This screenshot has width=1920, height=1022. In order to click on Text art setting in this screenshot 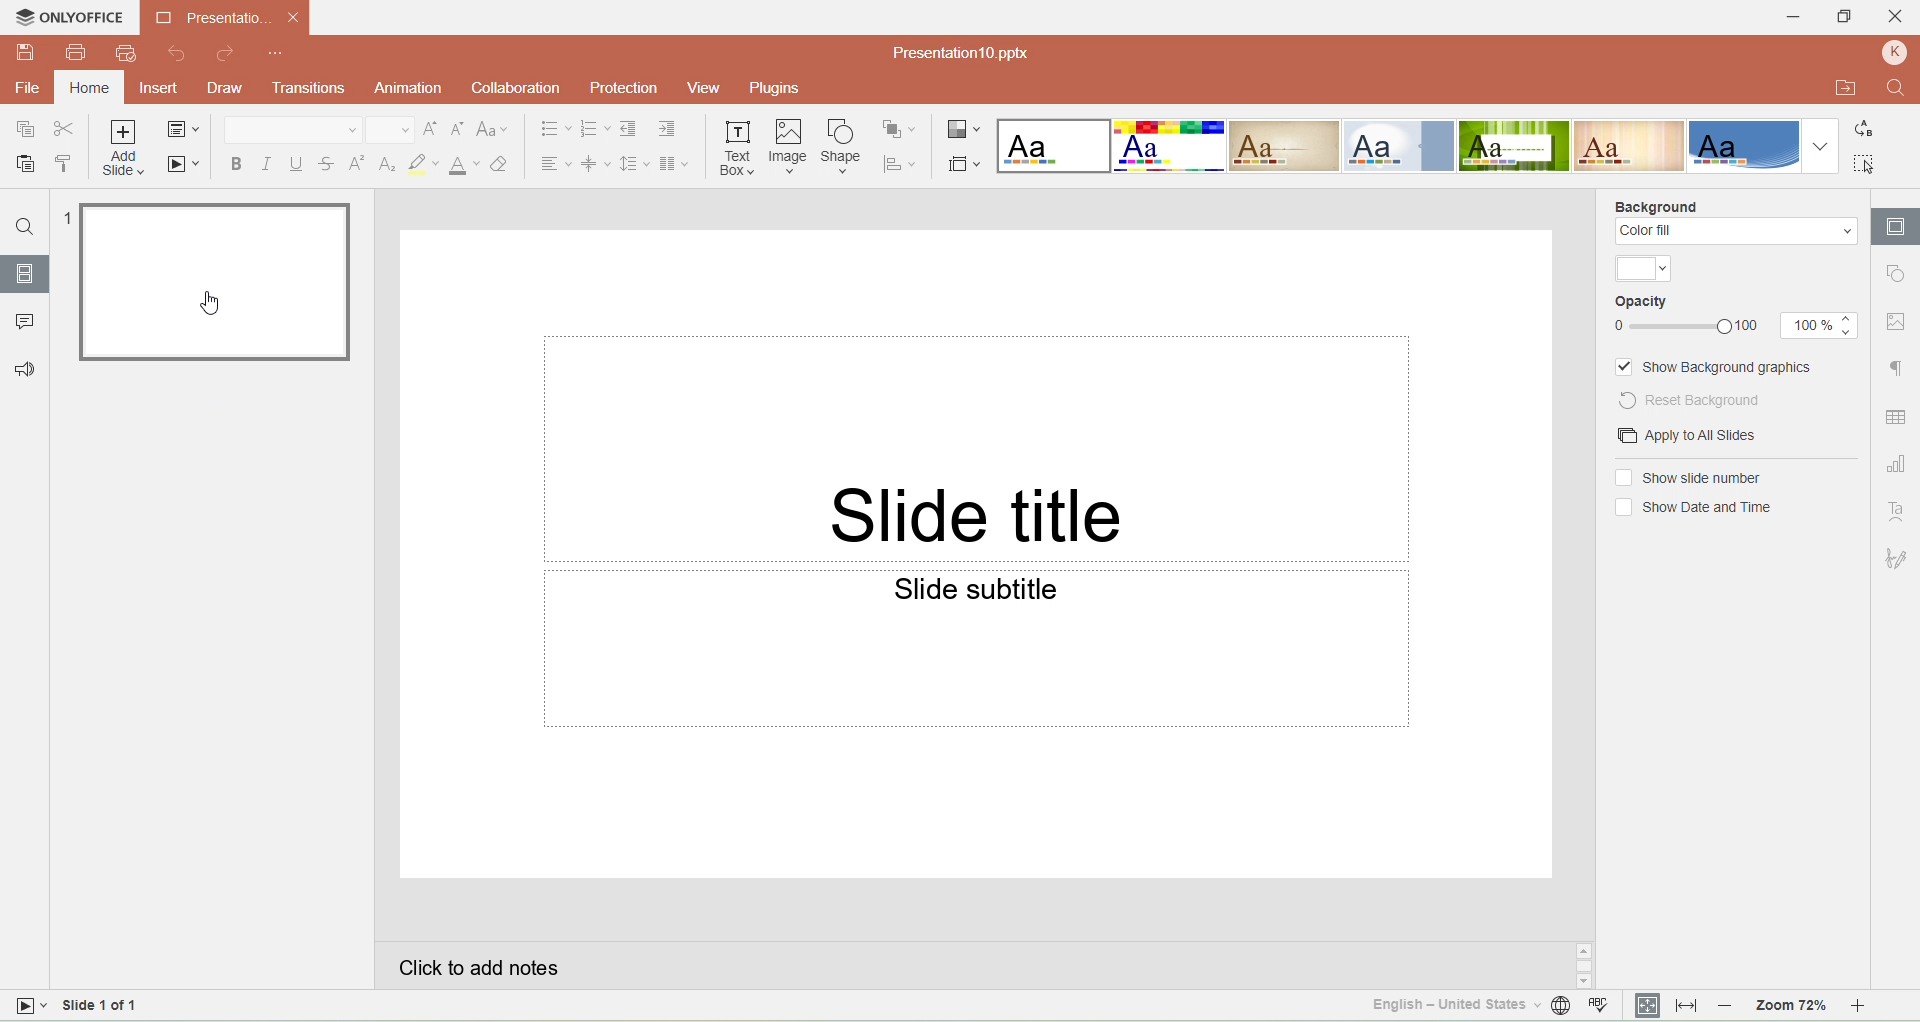, I will do `click(1897, 512)`.